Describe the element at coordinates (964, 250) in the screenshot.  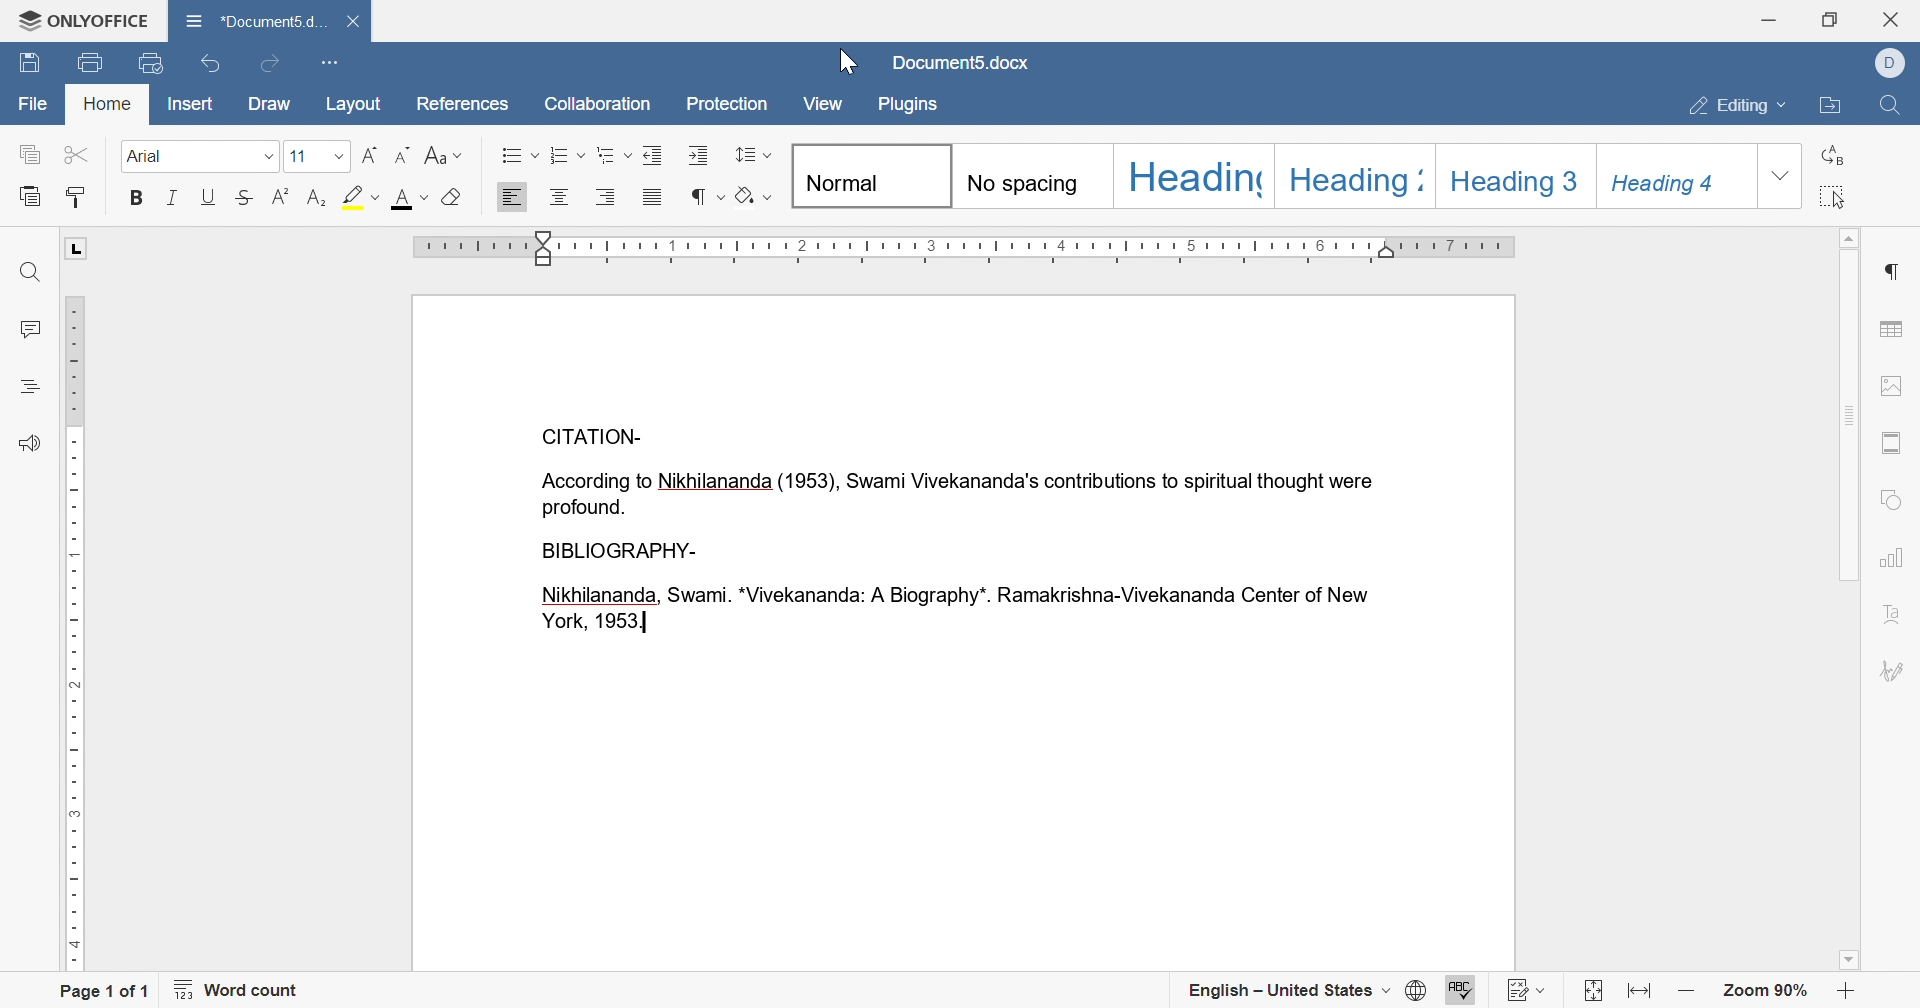
I see `ruler` at that location.